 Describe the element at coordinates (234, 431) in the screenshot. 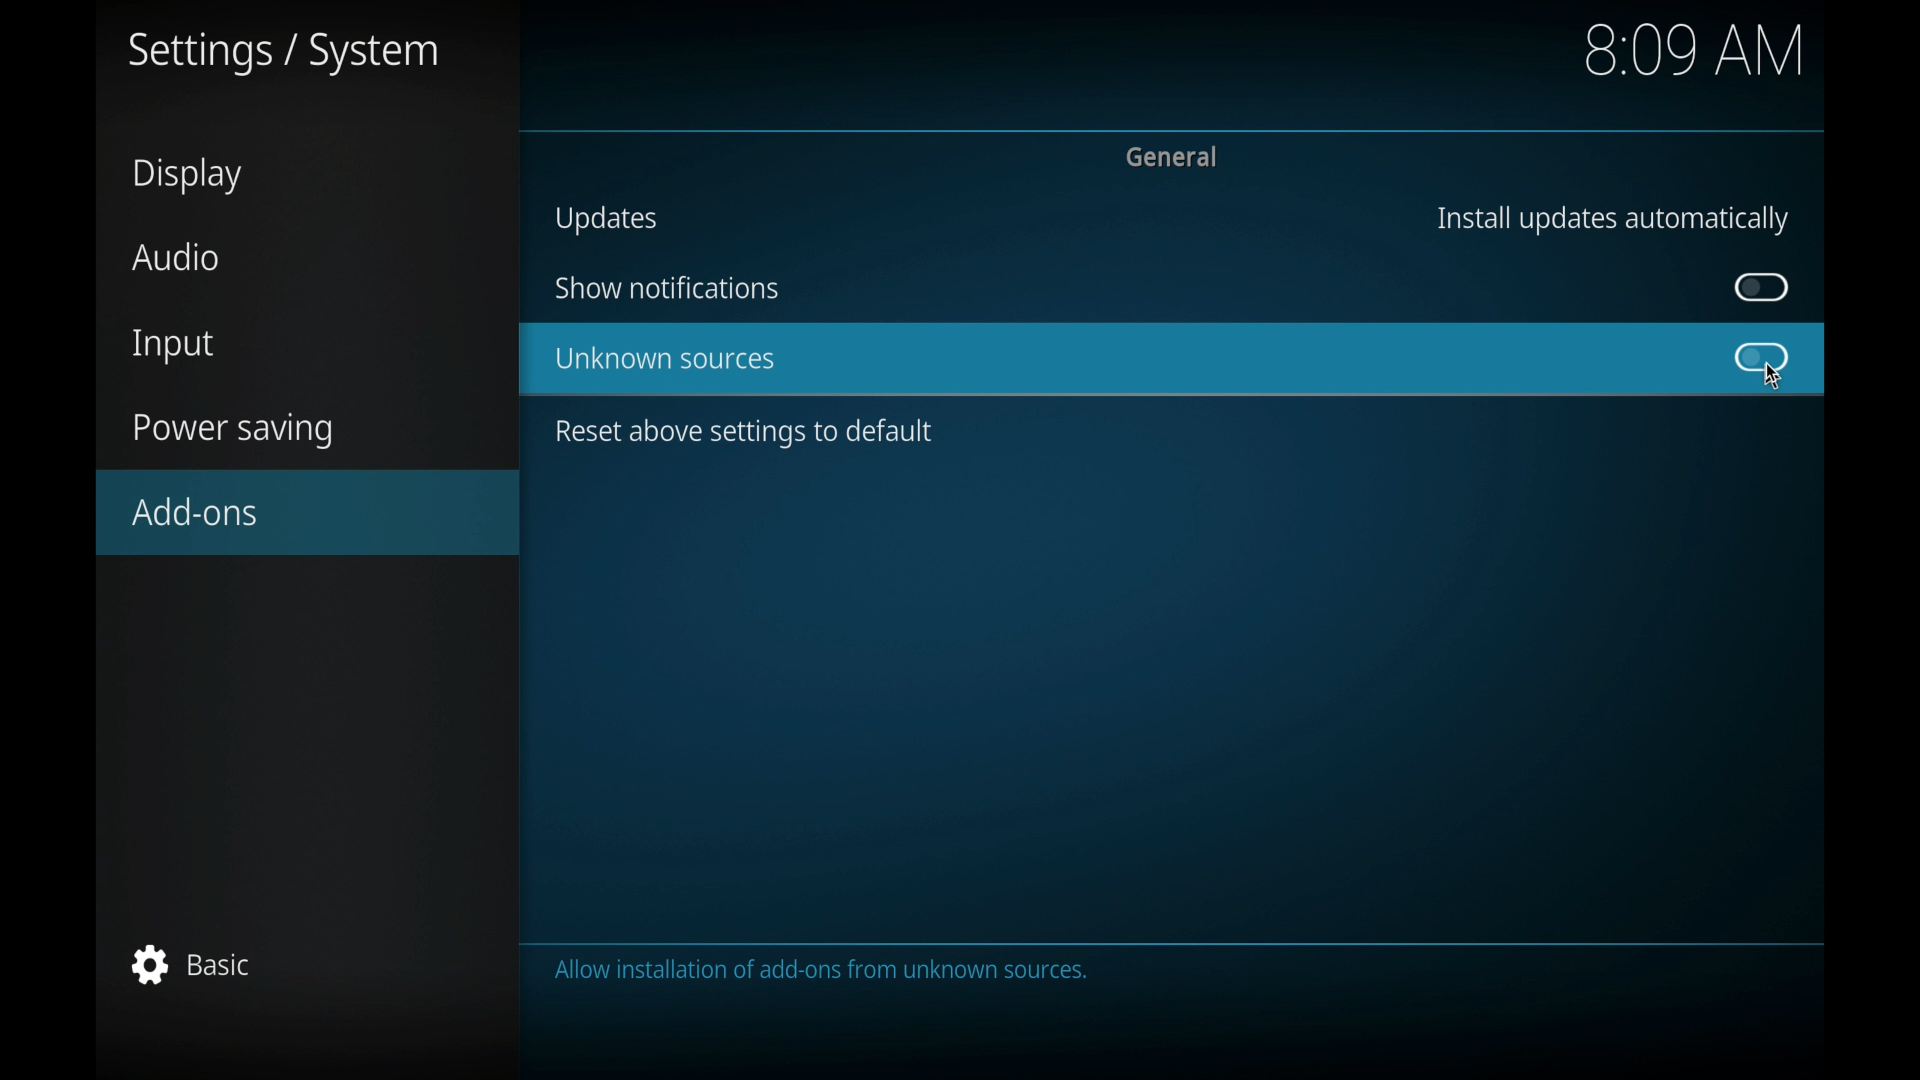

I see `power saving` at that location.